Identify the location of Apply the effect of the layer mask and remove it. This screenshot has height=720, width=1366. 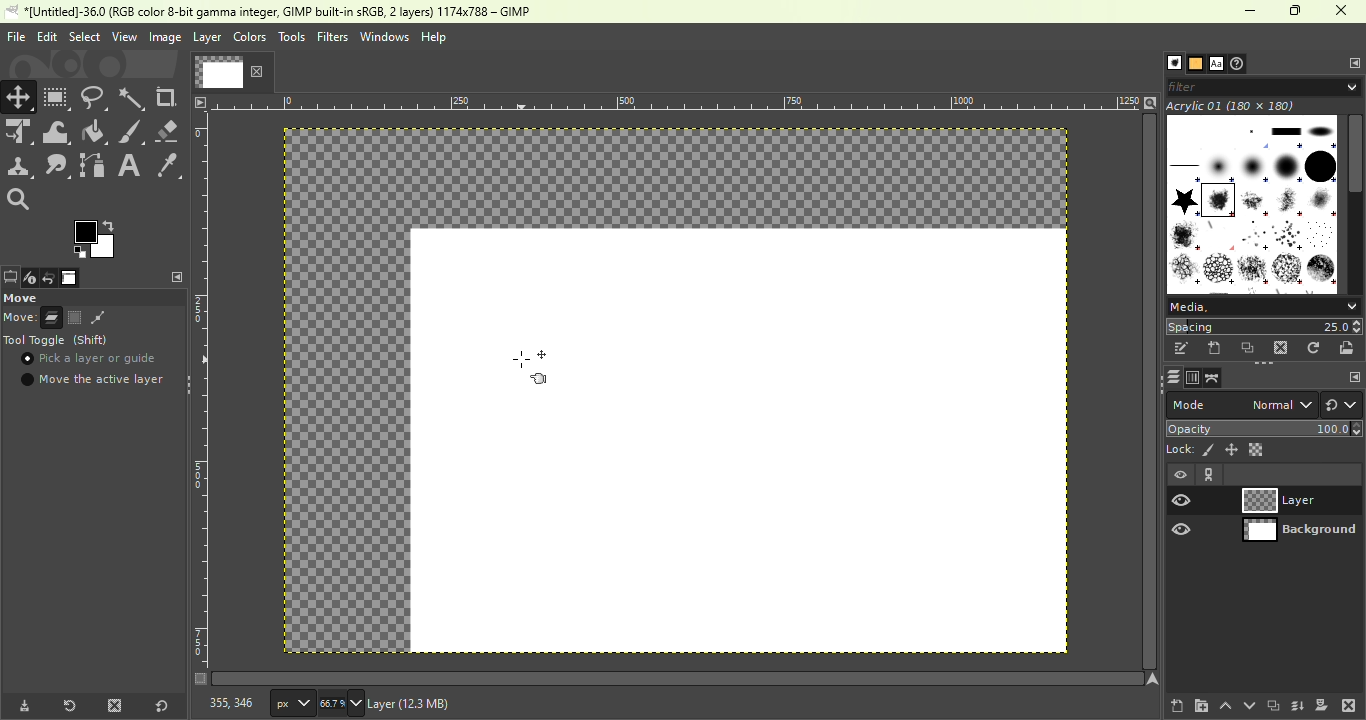
(1322, 704).